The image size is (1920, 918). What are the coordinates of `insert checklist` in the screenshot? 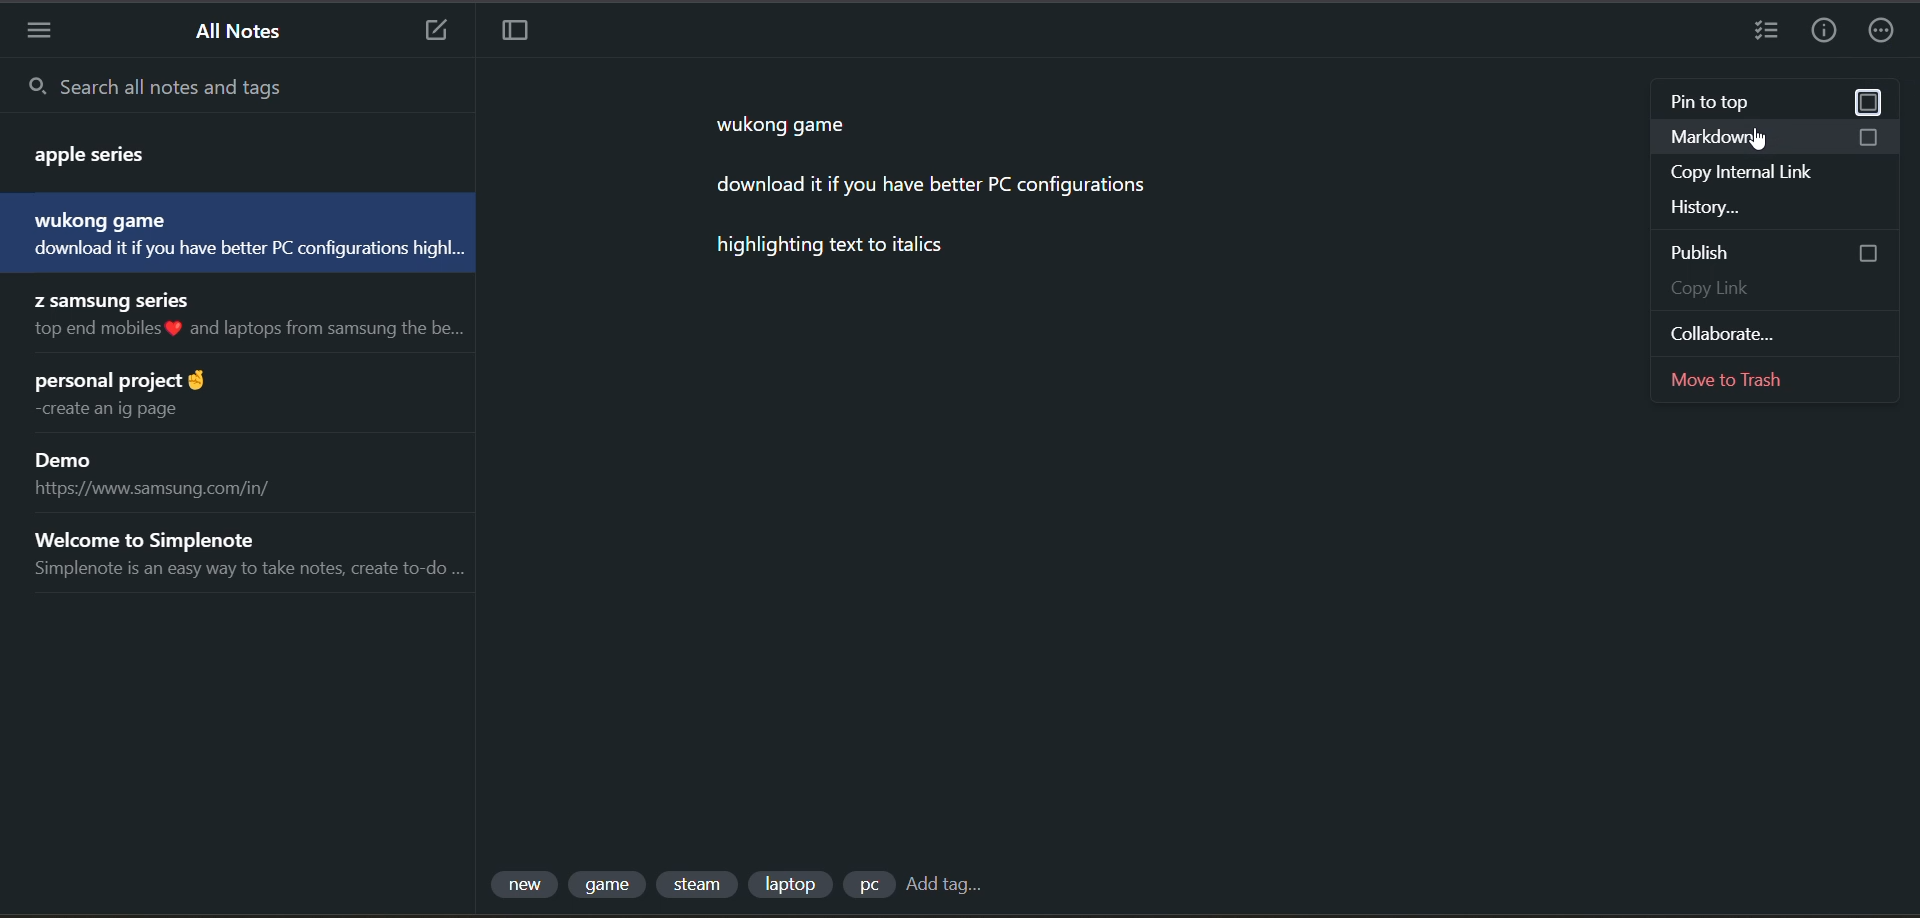 It's located at (1757, 32).